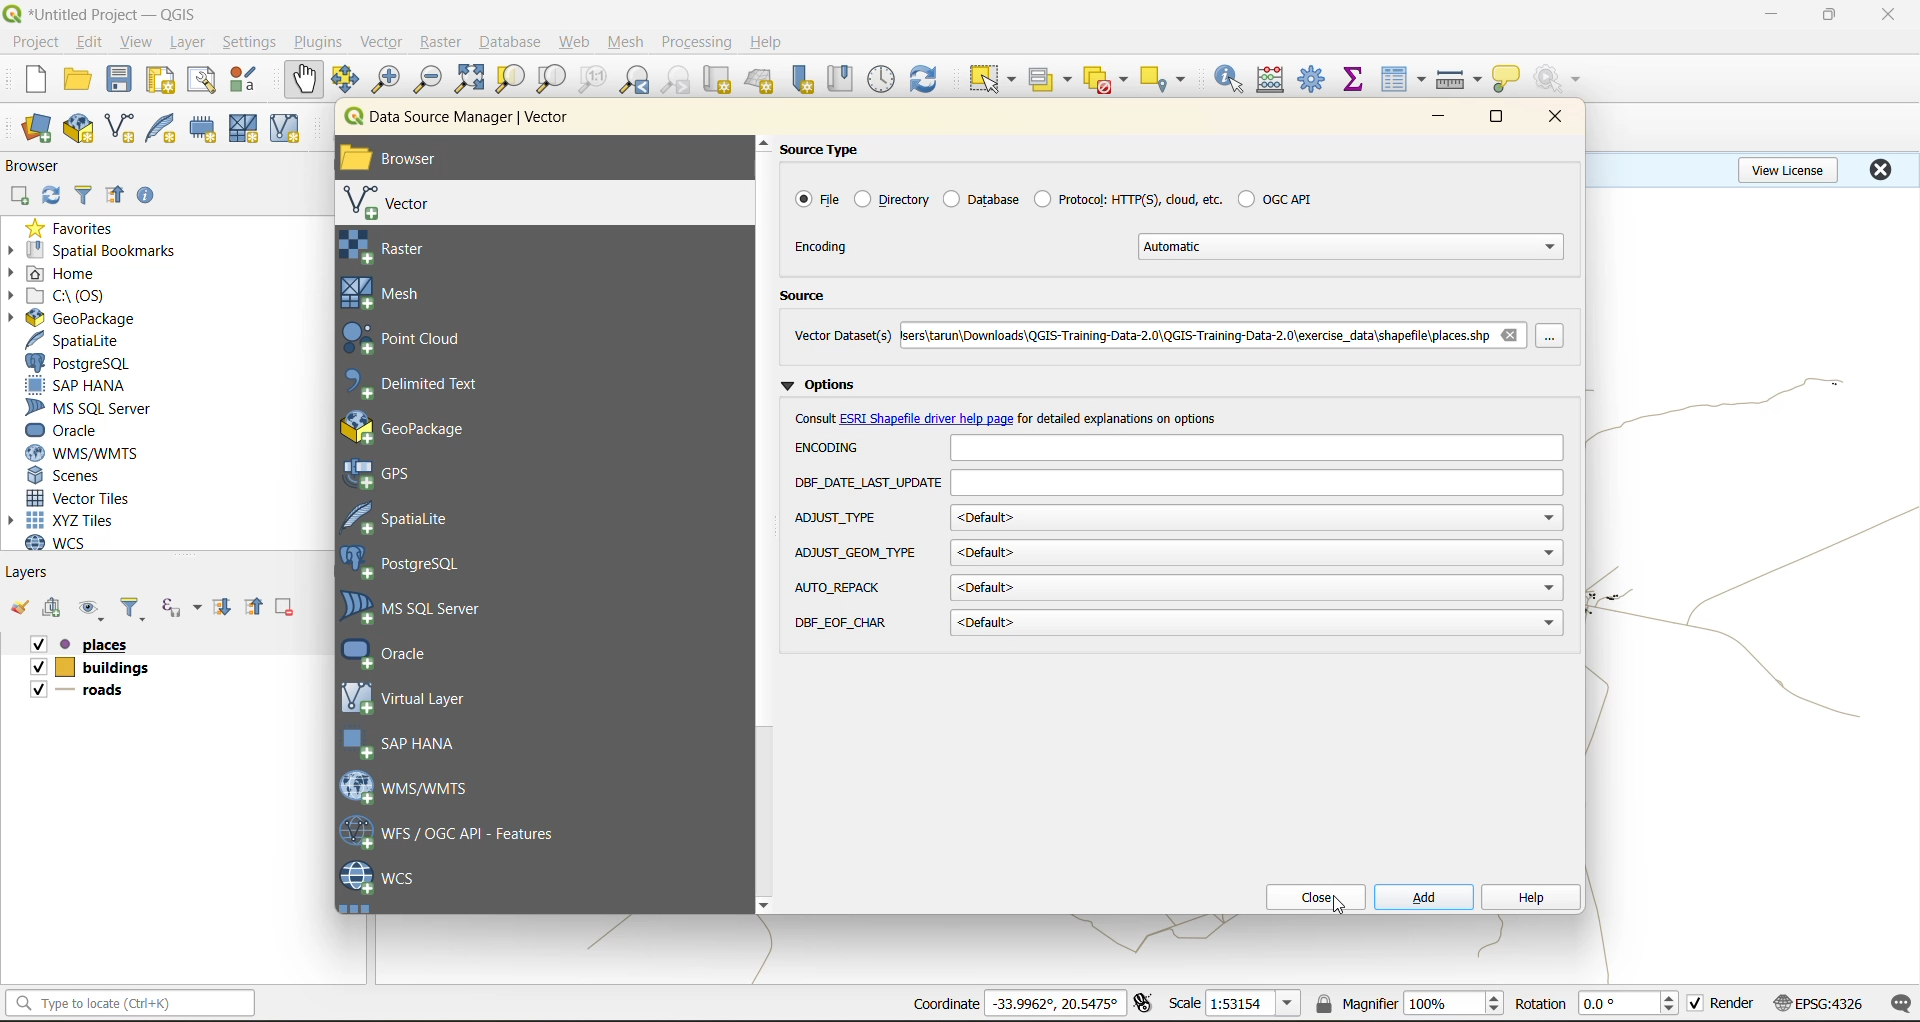  What do you see at coordinates (60, 275) in the screenshot?
I see `home` at bounding box center [60, 275].